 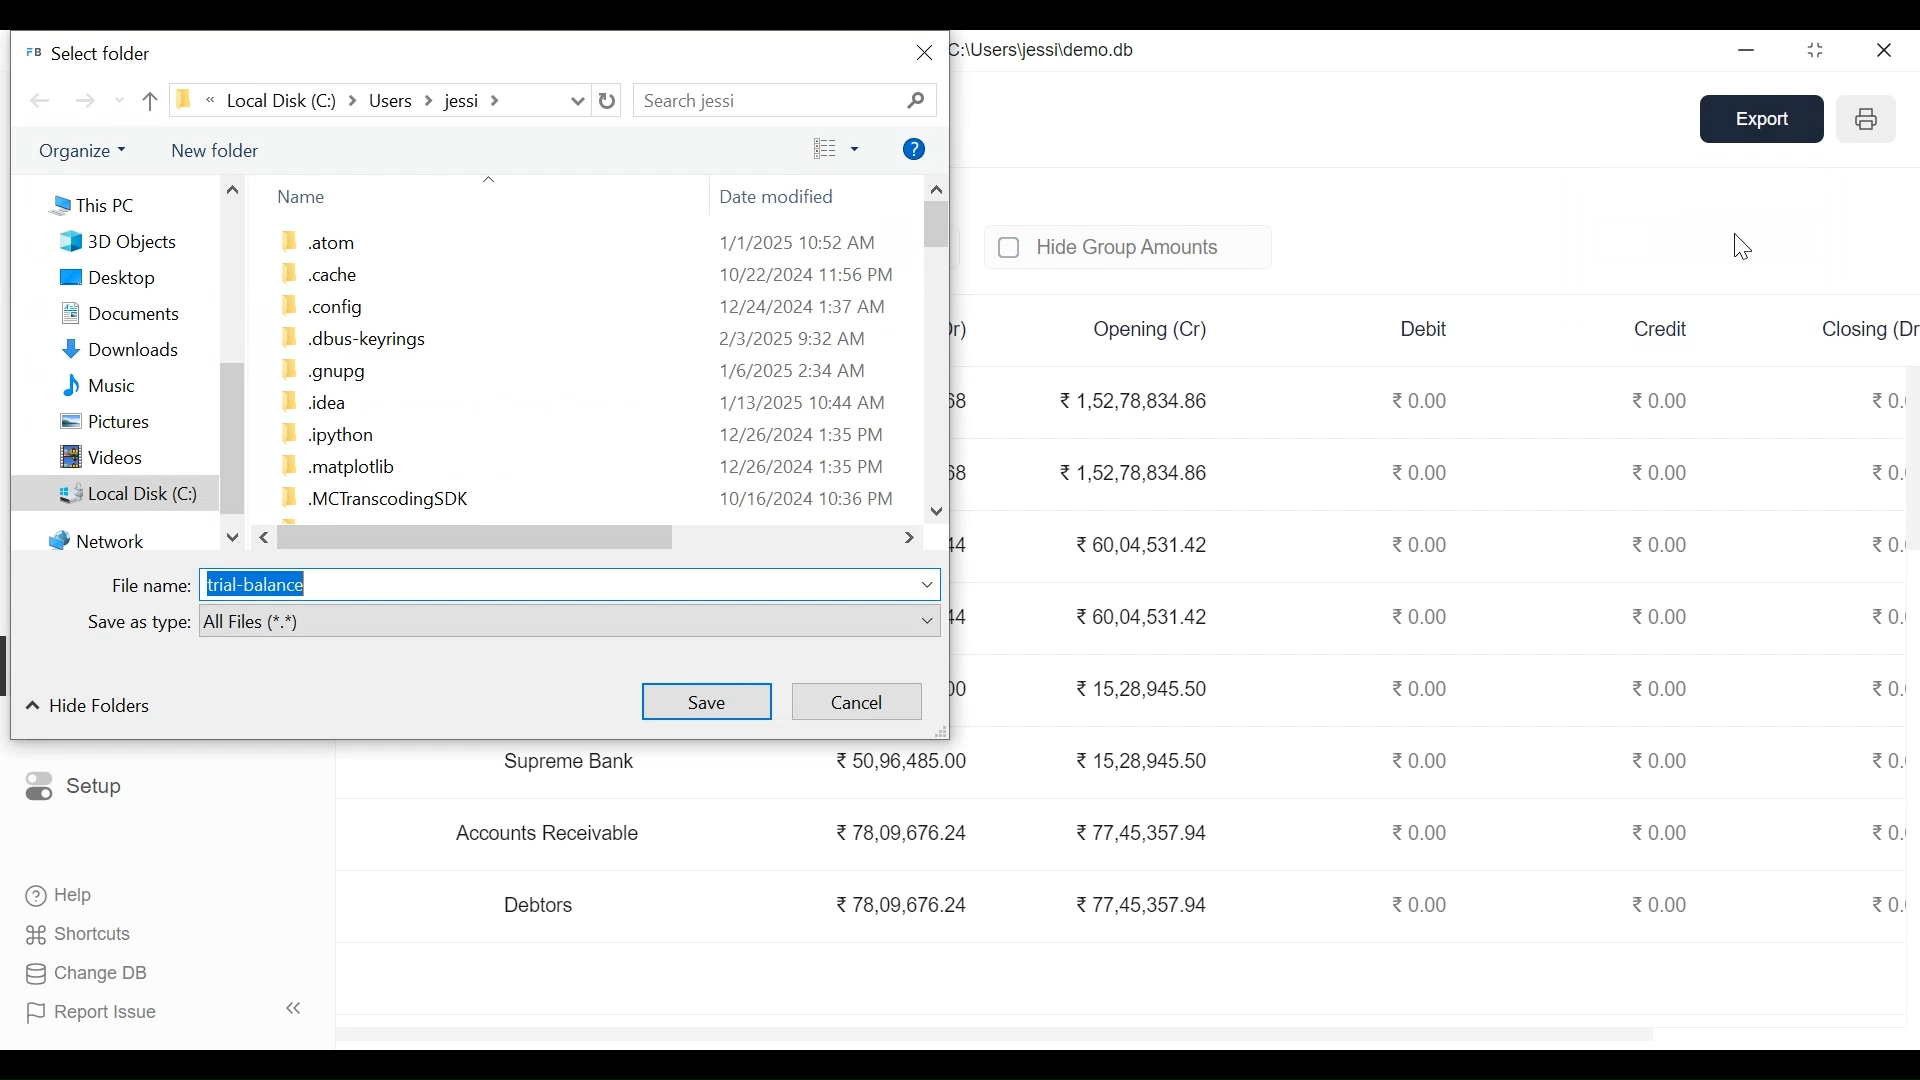 What do you see at coordinates (1153, 330) in the screenshot?
I see `Opening (Cr)` at bounding box center [1153, 330].